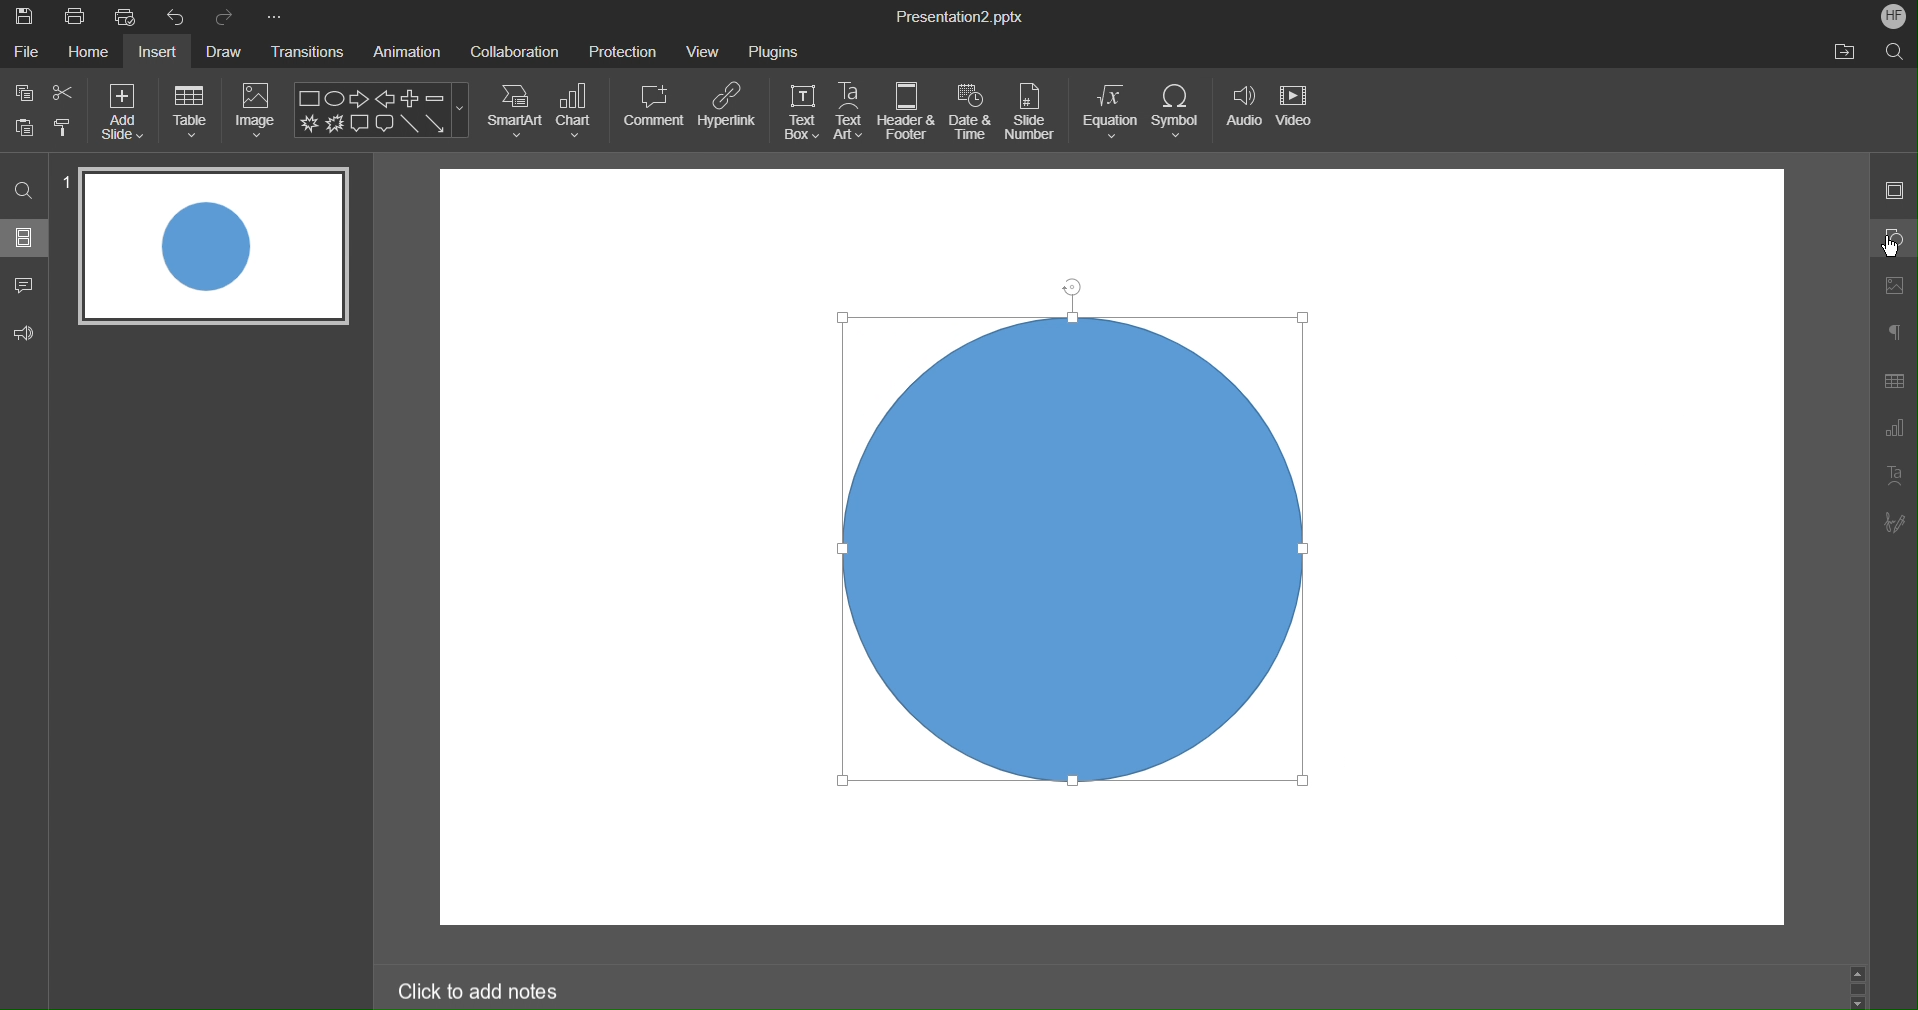 The height and width of the screenshot is (1010, 1918). What do you see at coordinates (1085, 869) in the screenshot?
I see `workspace` at bounding box center [1085, 869].